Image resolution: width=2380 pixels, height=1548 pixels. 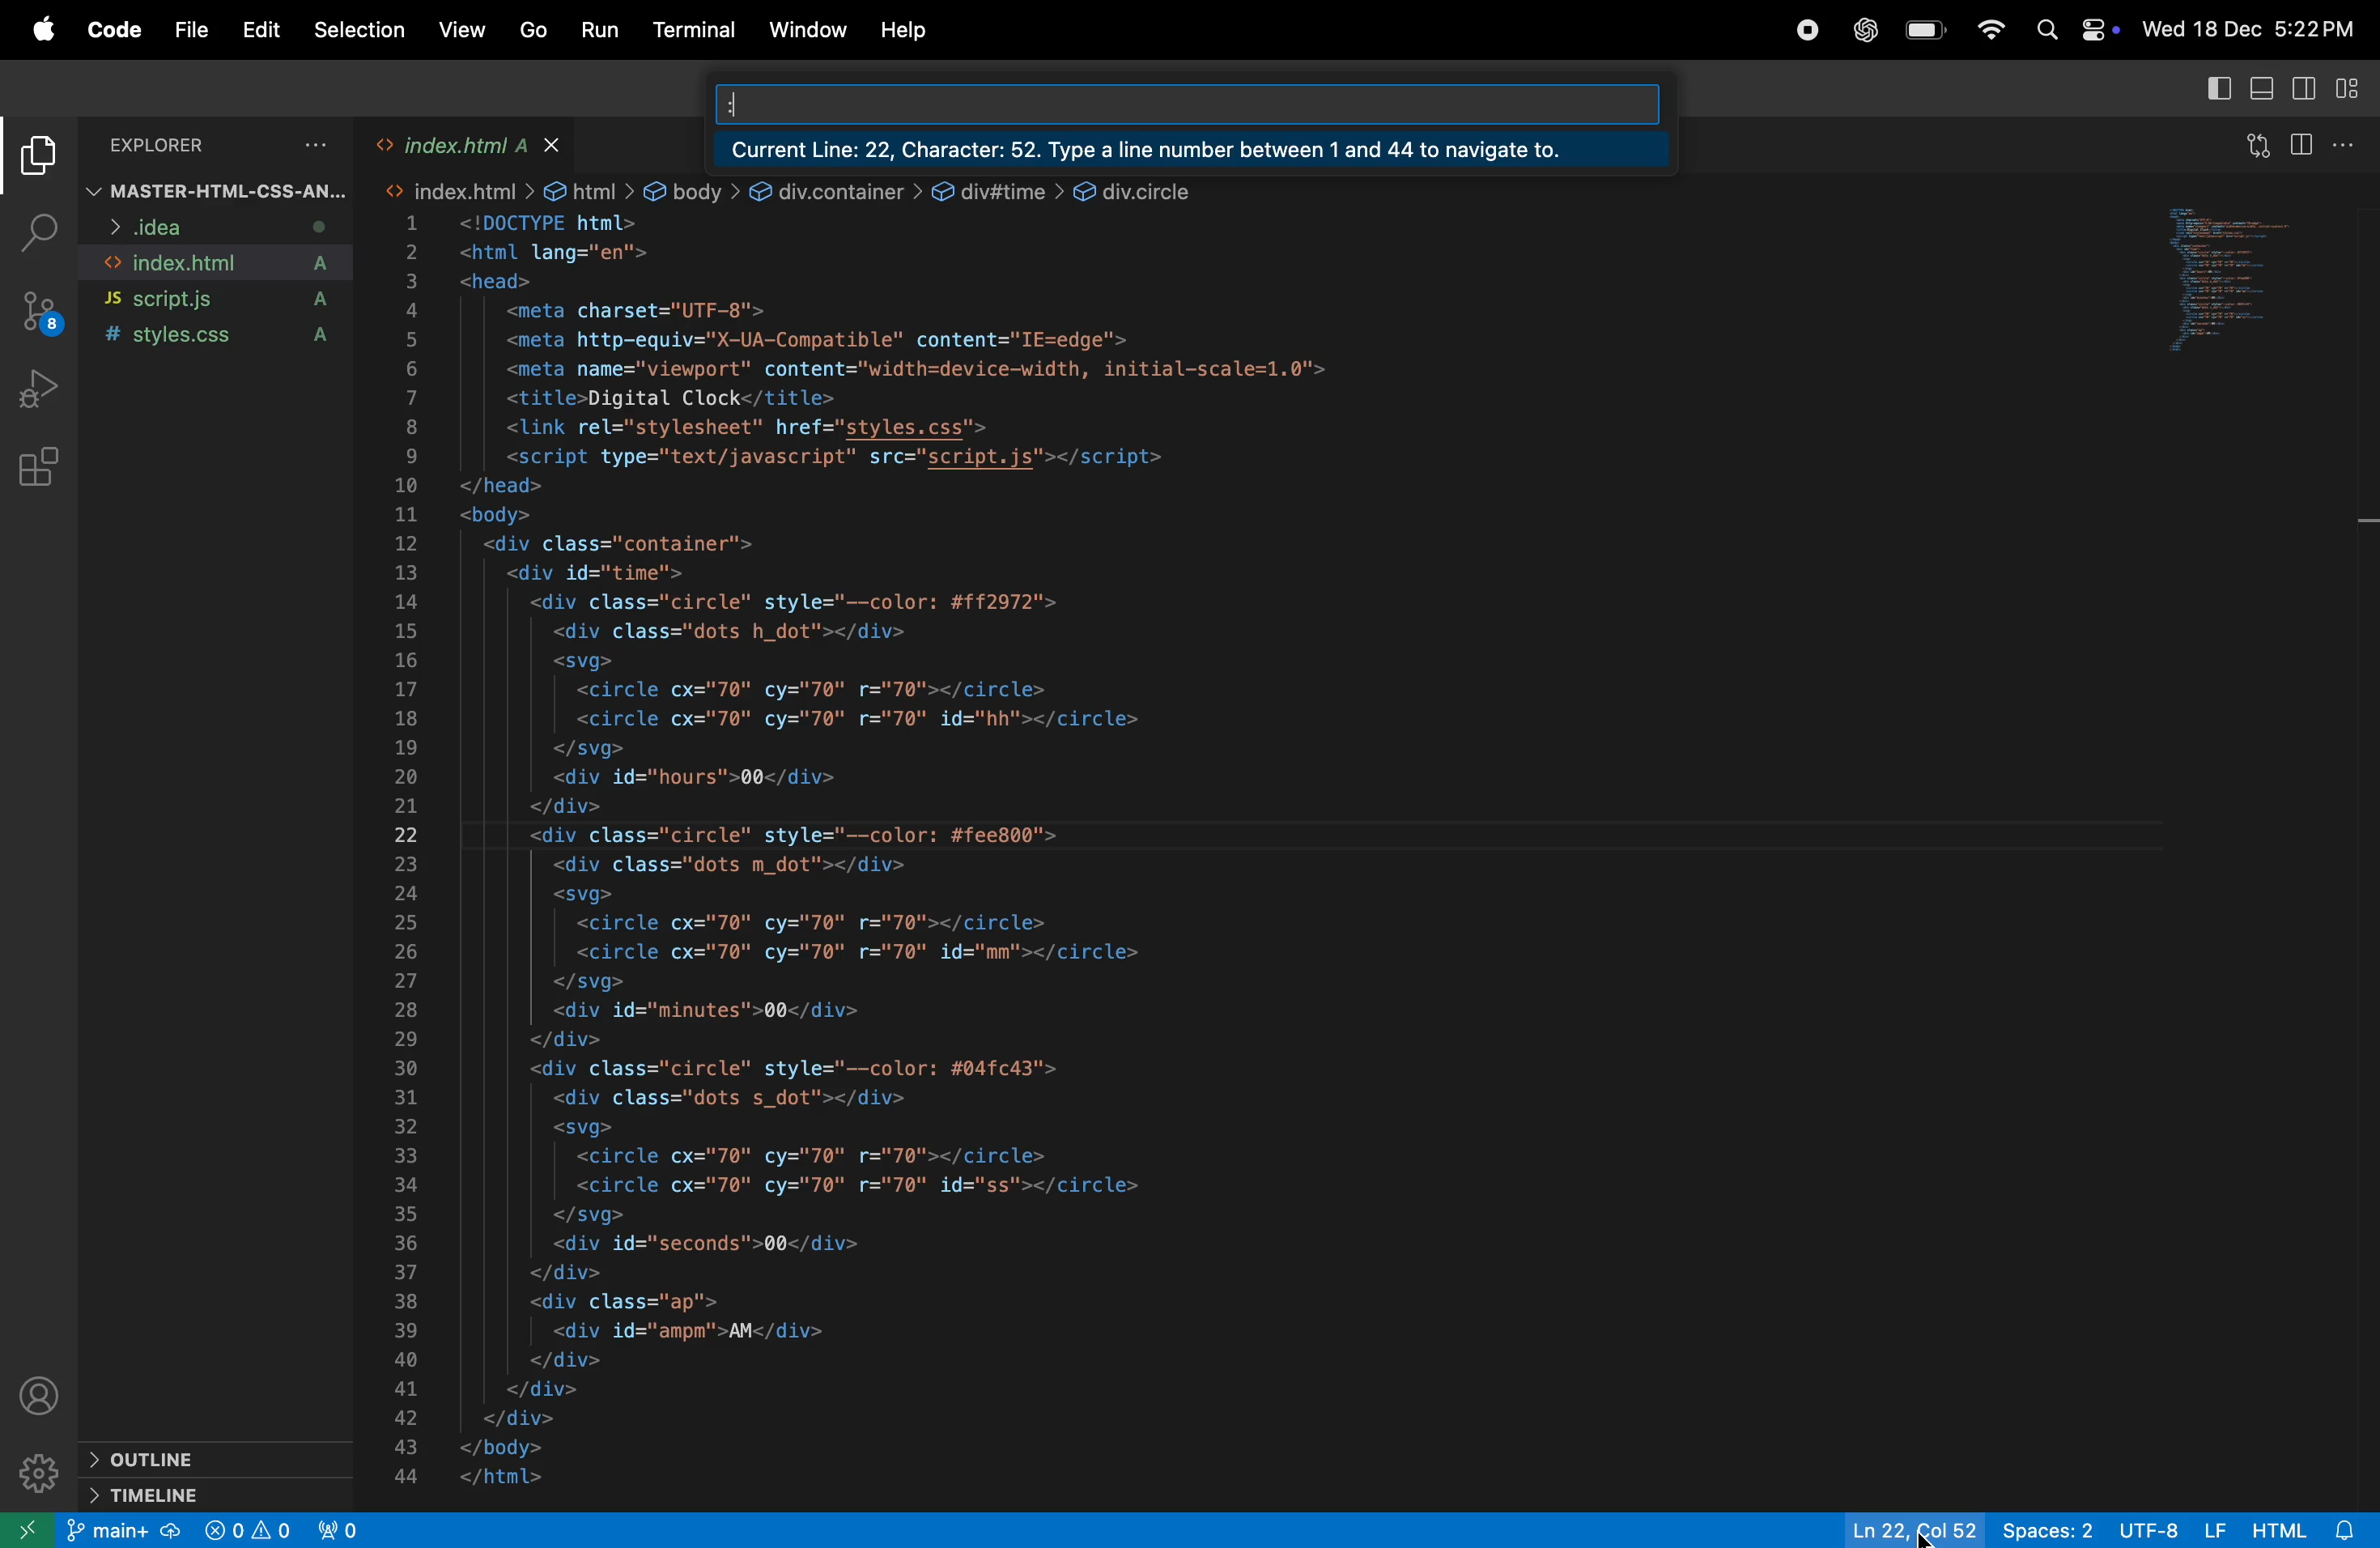 What do you see at coordinates (216, 190) in the screenshot?
I see `master html css file` at bounding box center [216, 190].